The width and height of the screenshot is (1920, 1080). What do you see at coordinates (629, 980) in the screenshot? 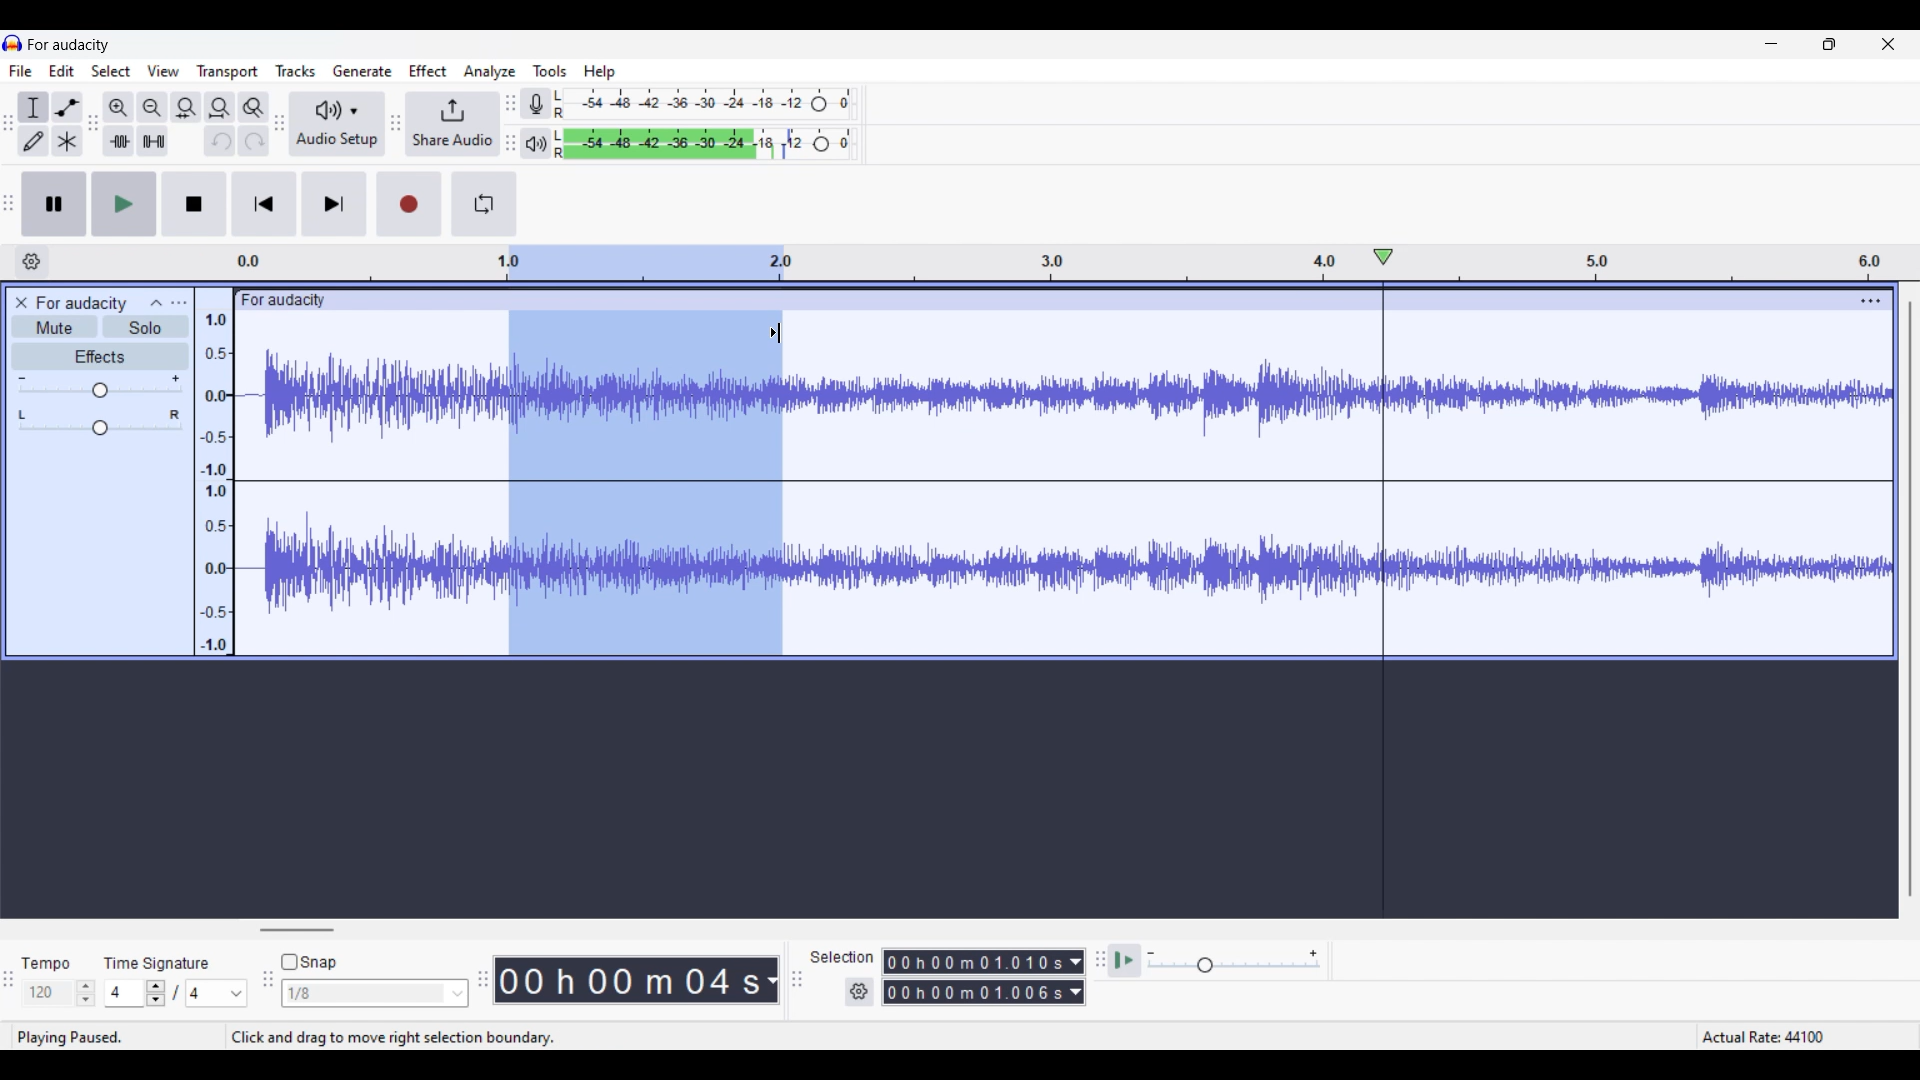
I see `00 h 00 m 07 s` at bounding box center [629, 980].